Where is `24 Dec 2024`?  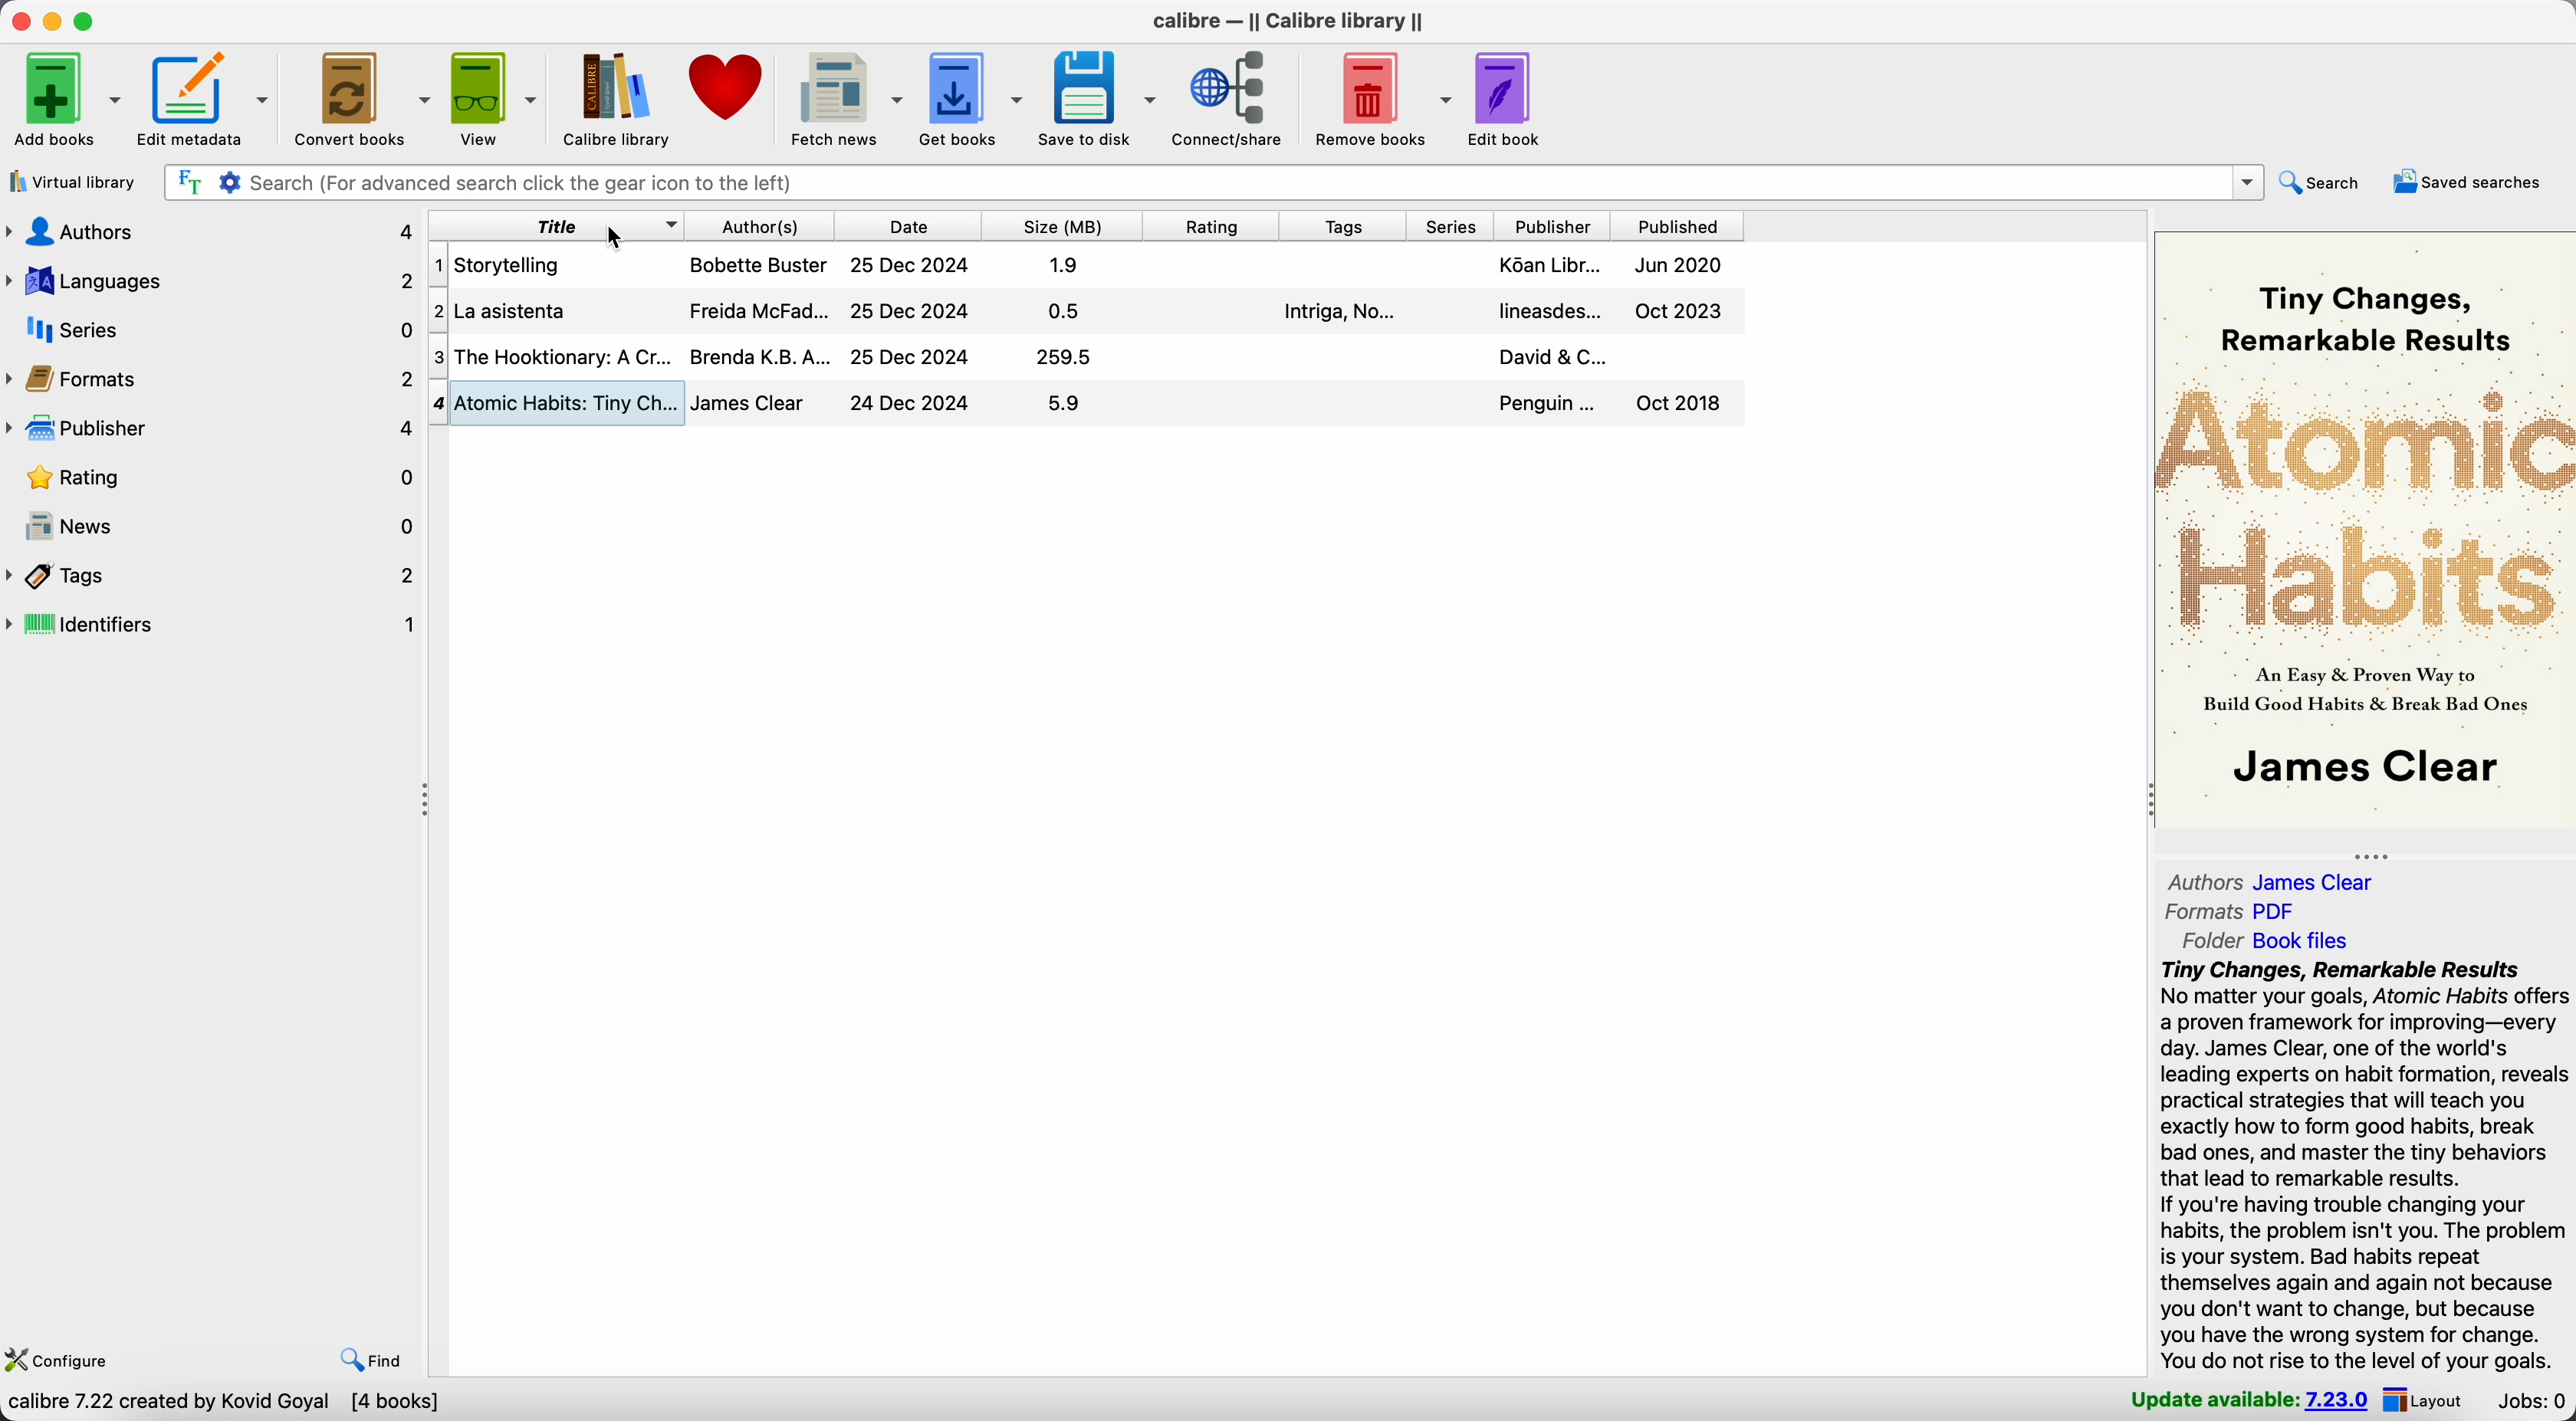 24 Dec 2024 is located at coordinates (910, 401).